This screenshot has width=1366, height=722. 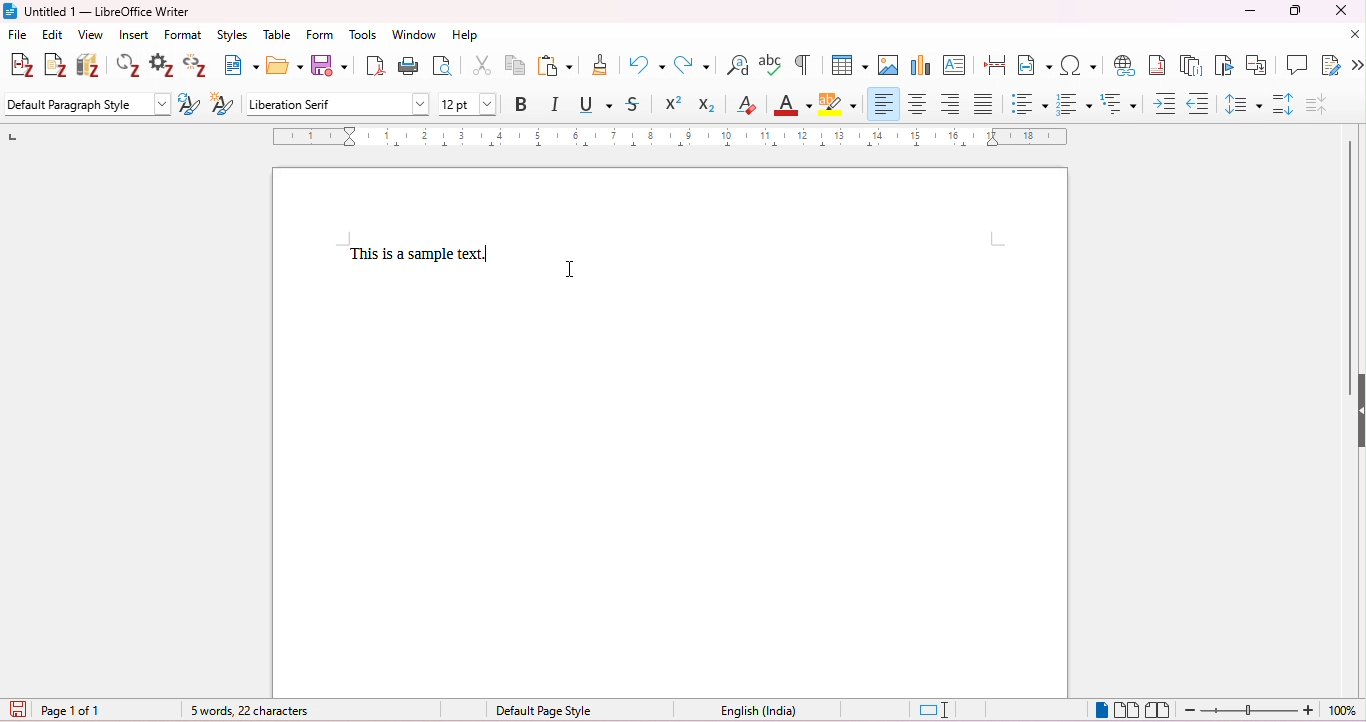 I want to click on help, so click(x=467, y=35).